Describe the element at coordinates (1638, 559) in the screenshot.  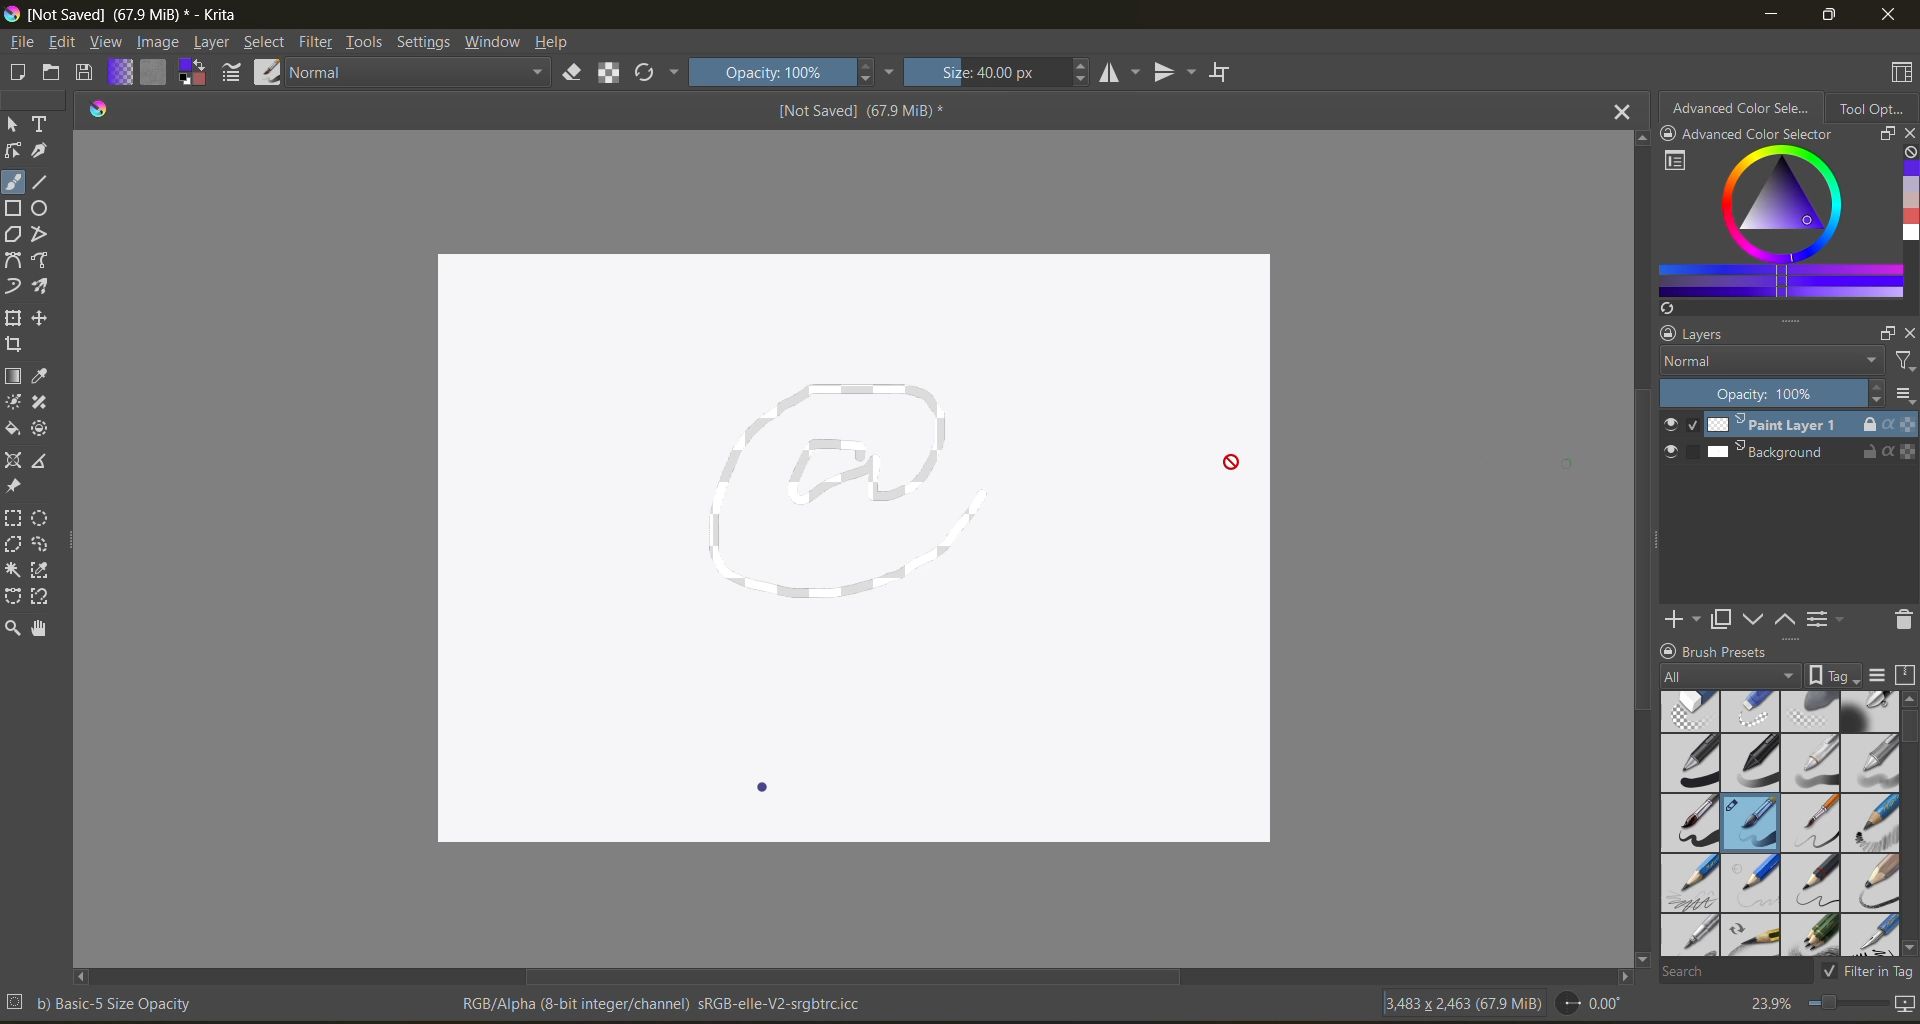
I see `vertical scroll bar` at that location.